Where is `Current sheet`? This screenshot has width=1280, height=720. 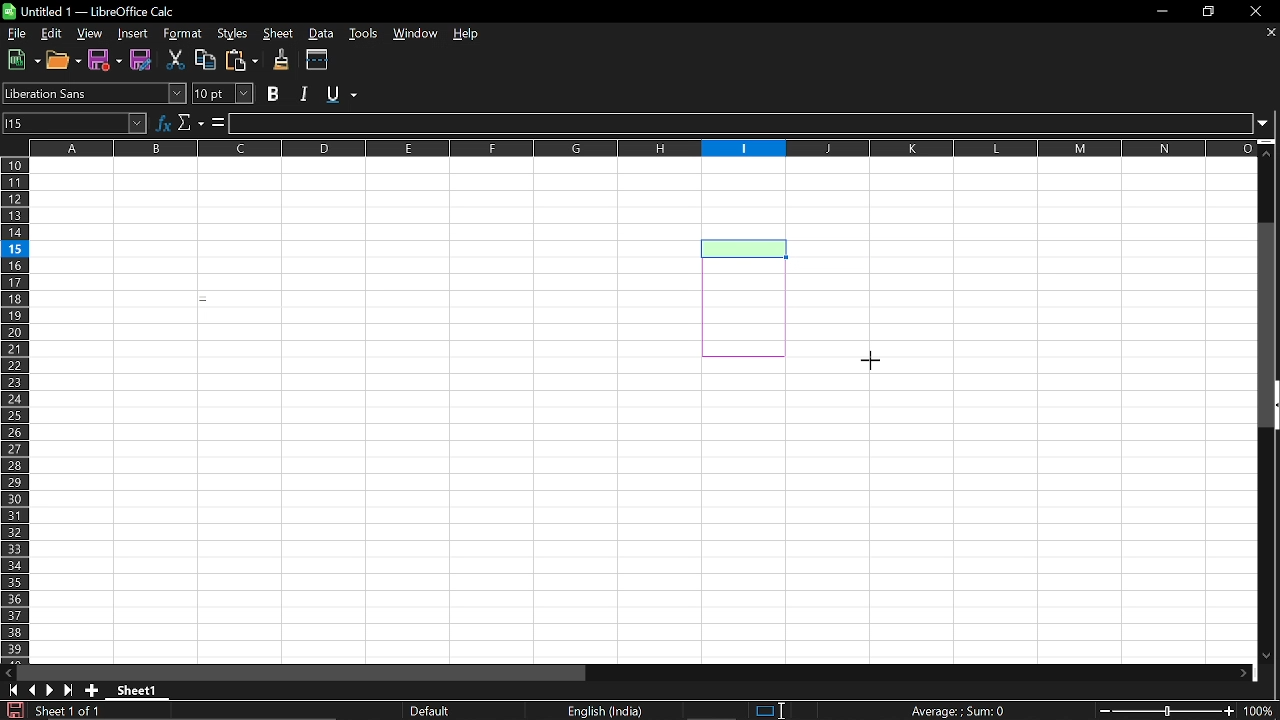
Current sheet is located at coordinates (67, 712).